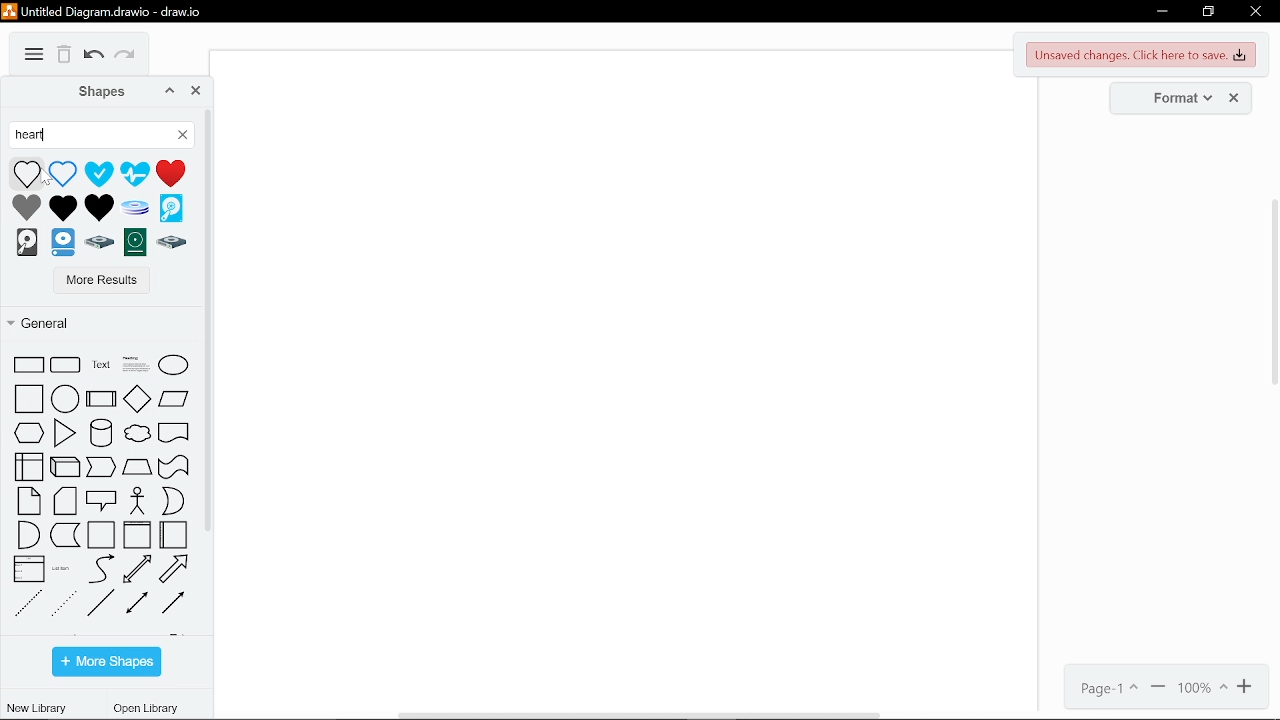 The height and width of the screenshot is (720, 1280). What do you see at coordinates (101, 397) in the screenshot?
I see `process` at bounding box center [101, 397].